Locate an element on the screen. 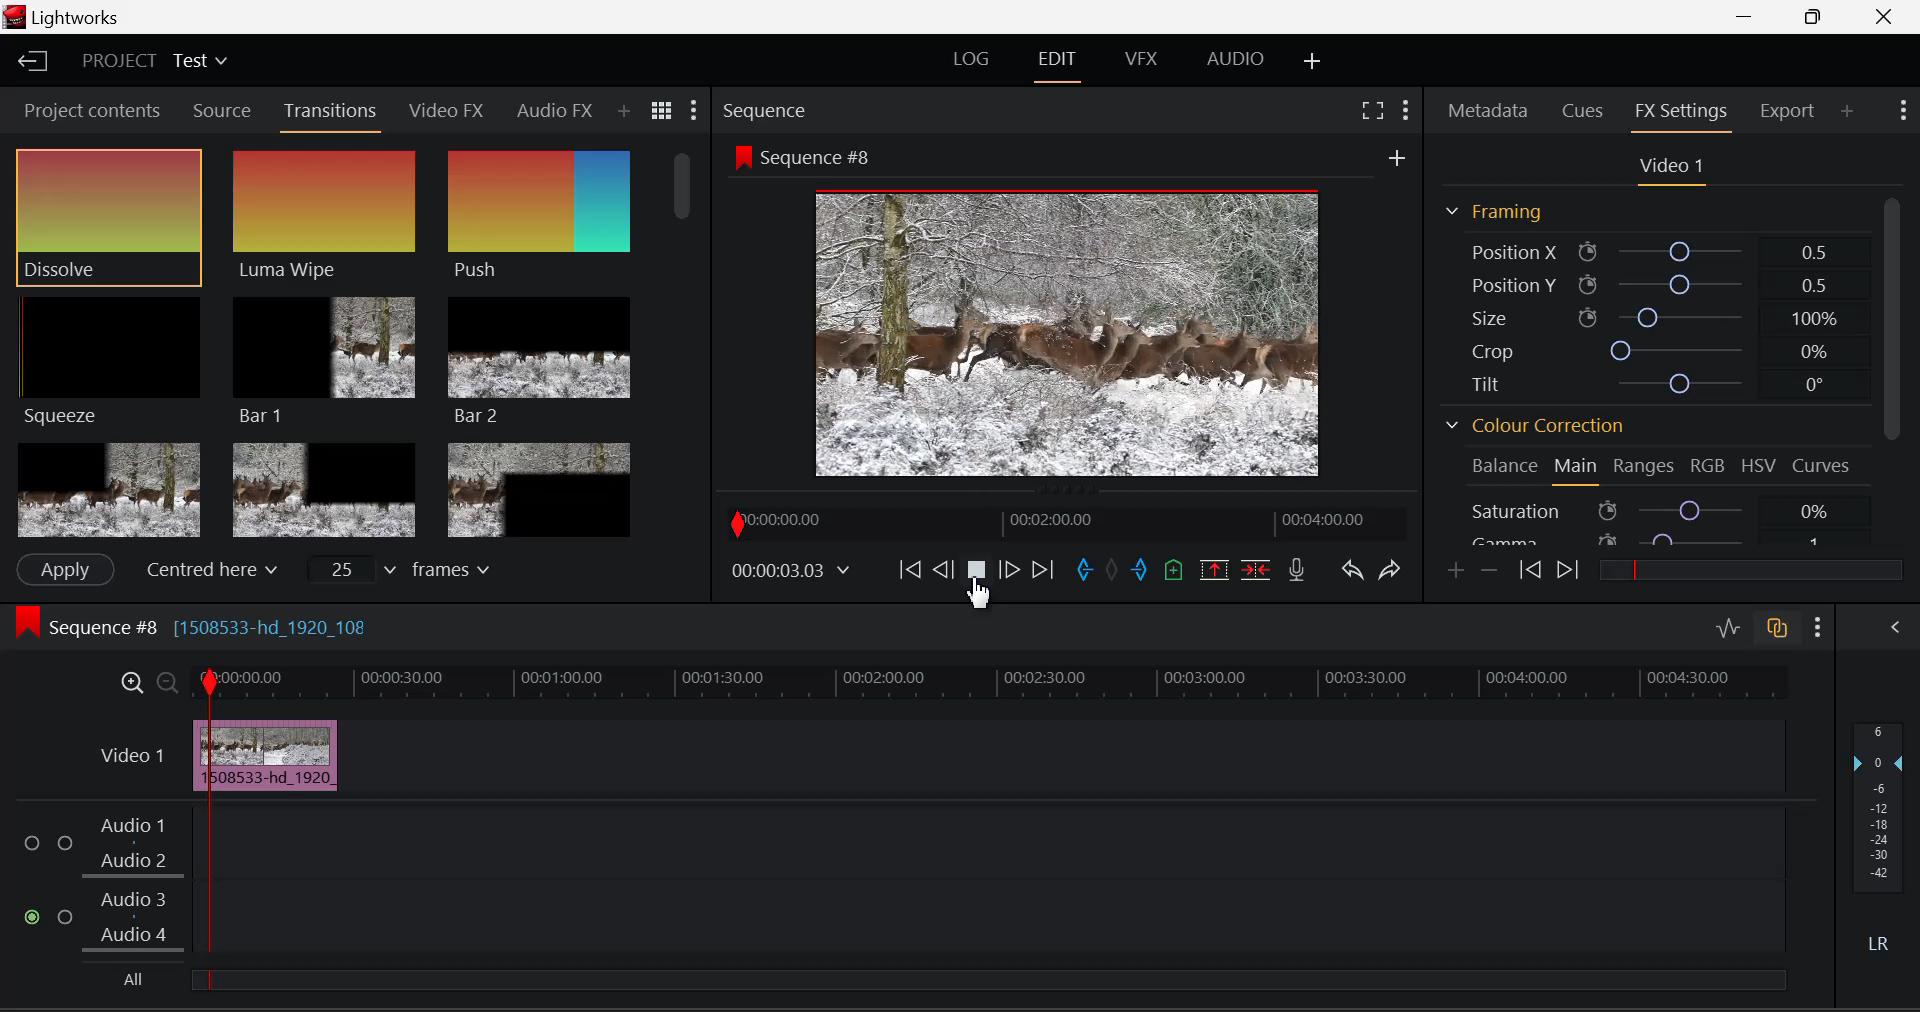  Video 1 Settings is located at coordinates (1668, 168).